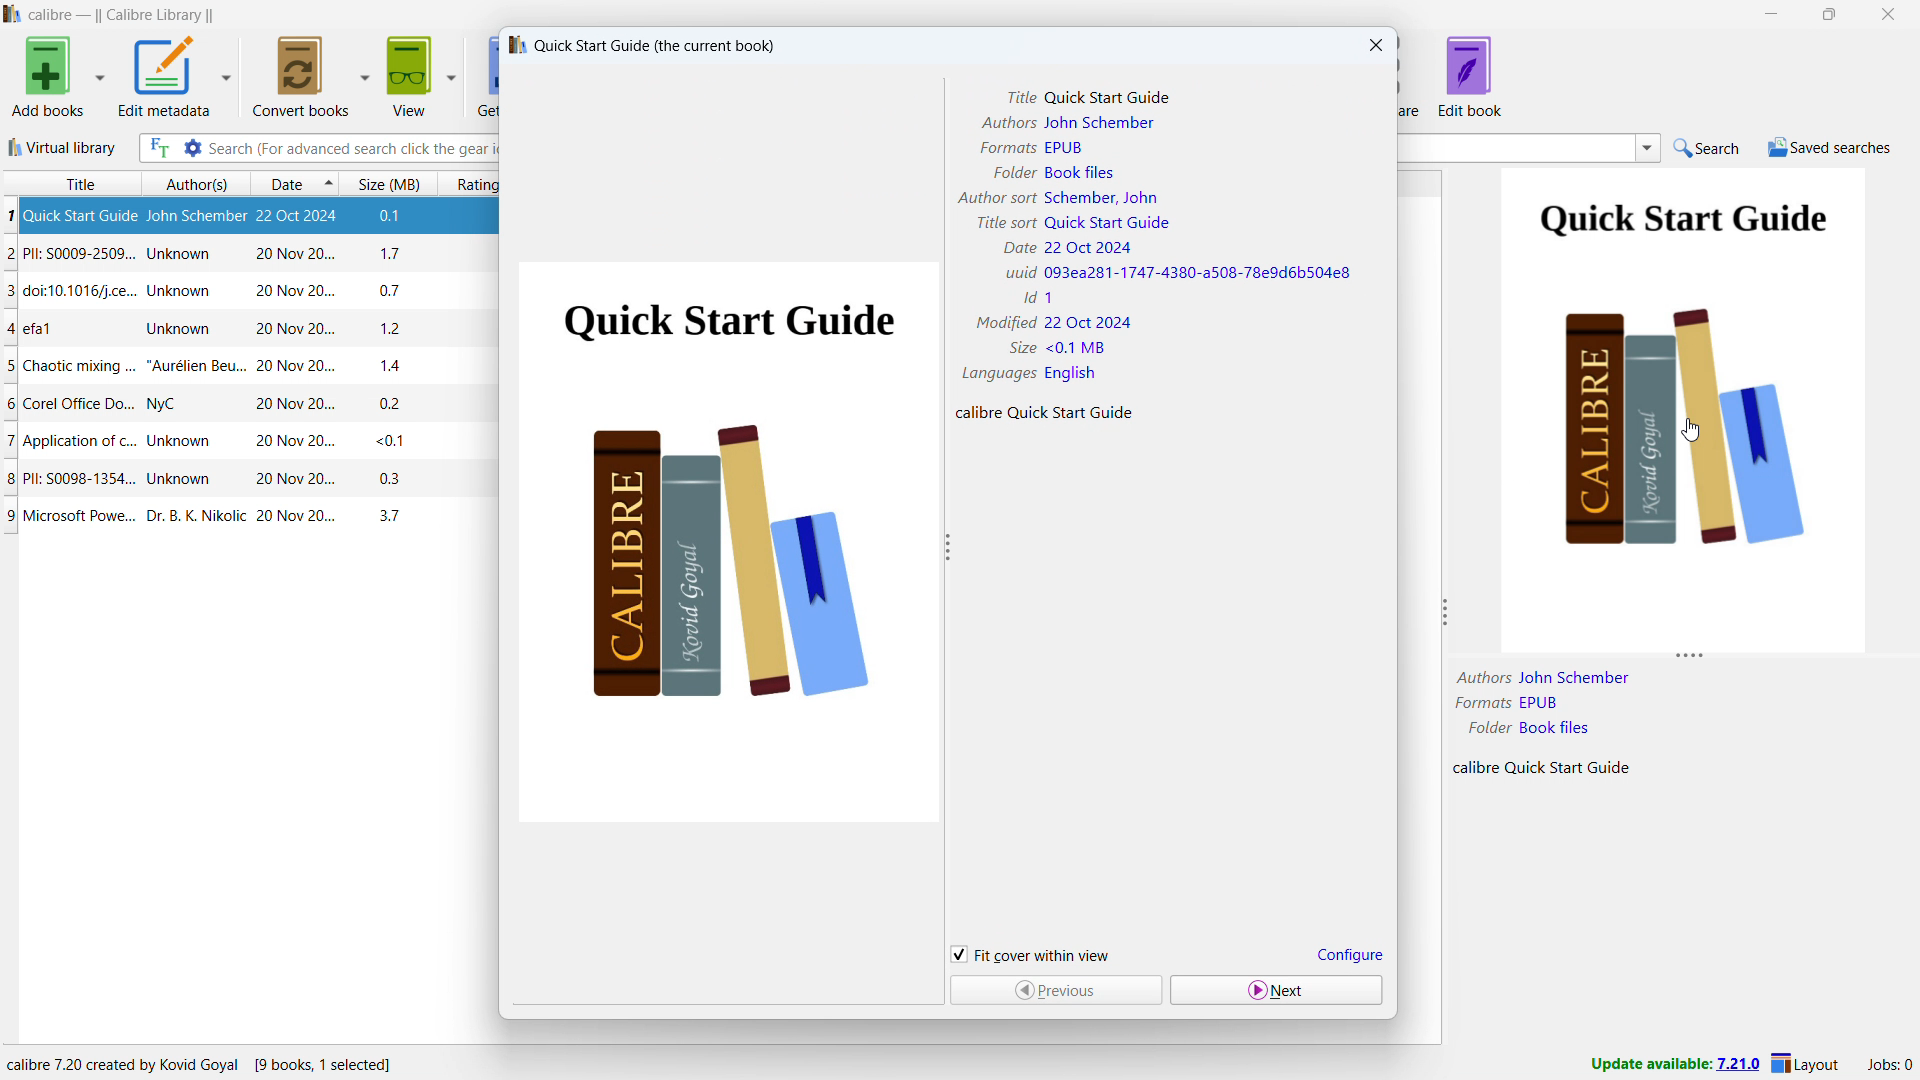  I want to click on close, so click(1888, 13).